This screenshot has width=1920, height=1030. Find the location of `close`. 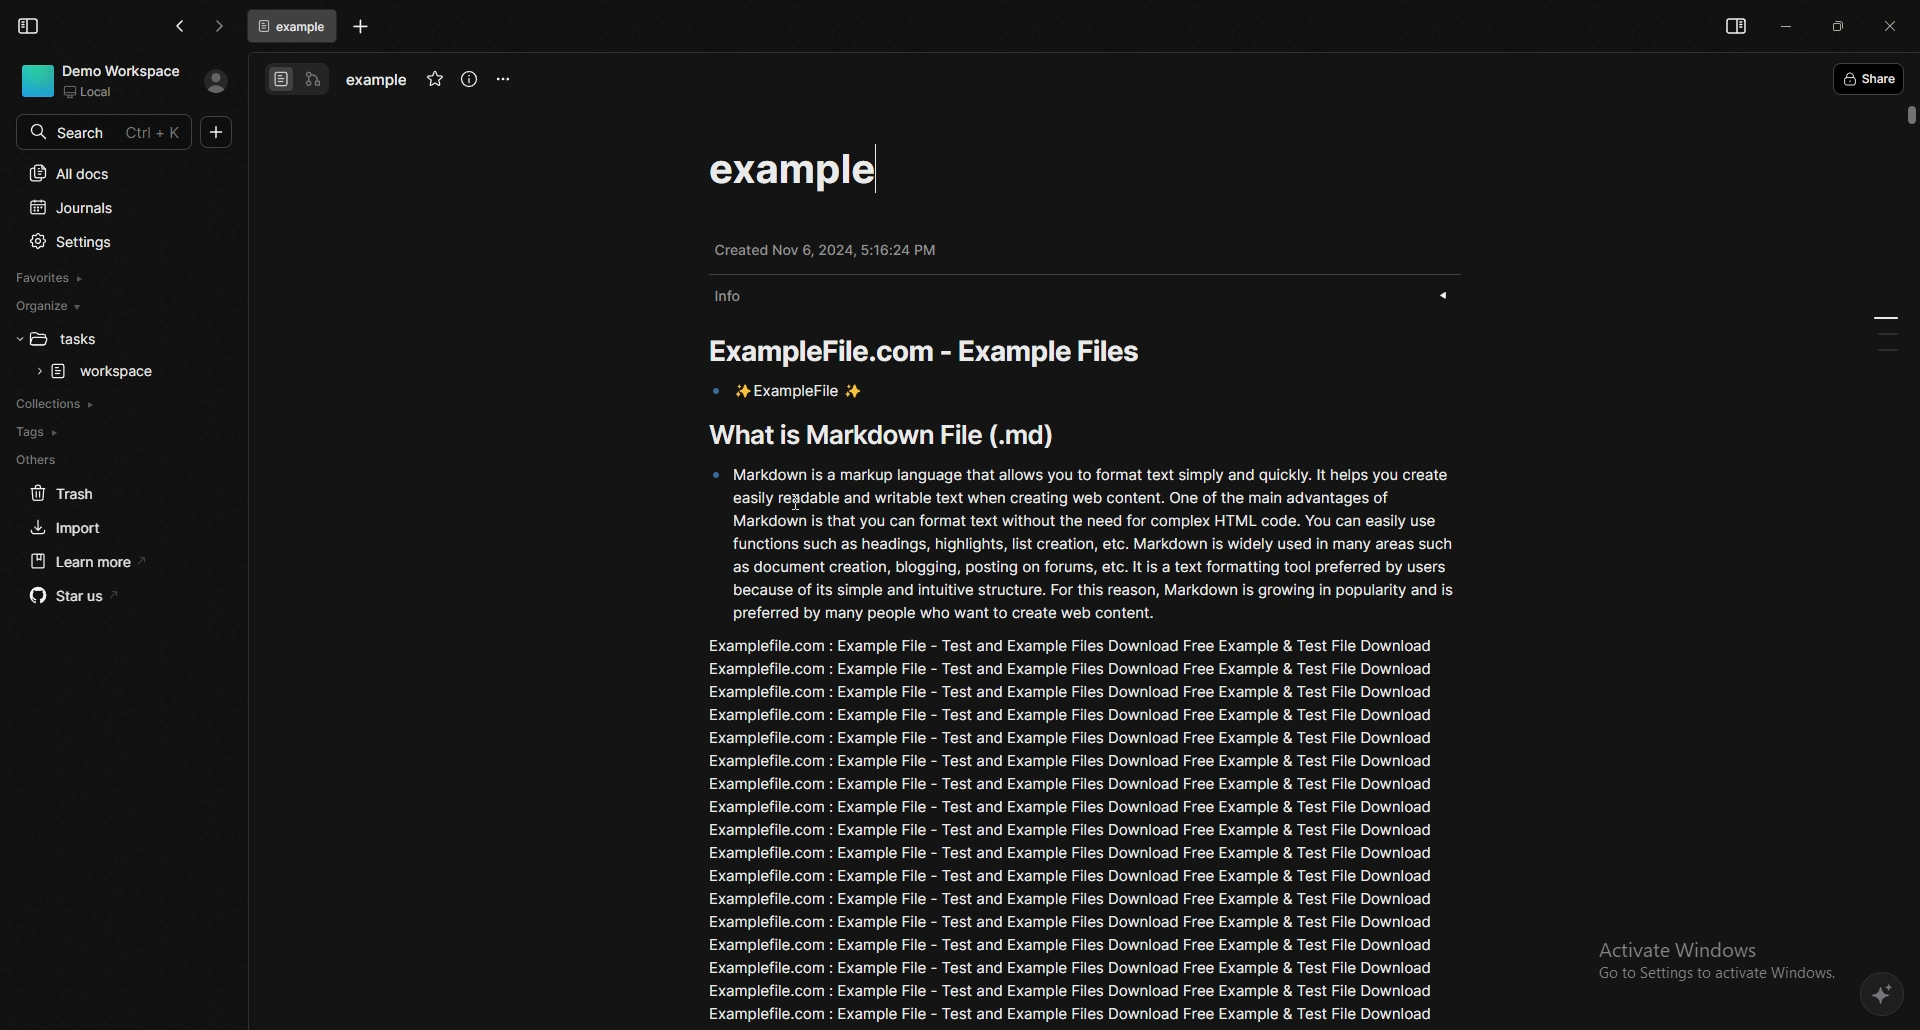

close is located at coordinates (1891, 27).